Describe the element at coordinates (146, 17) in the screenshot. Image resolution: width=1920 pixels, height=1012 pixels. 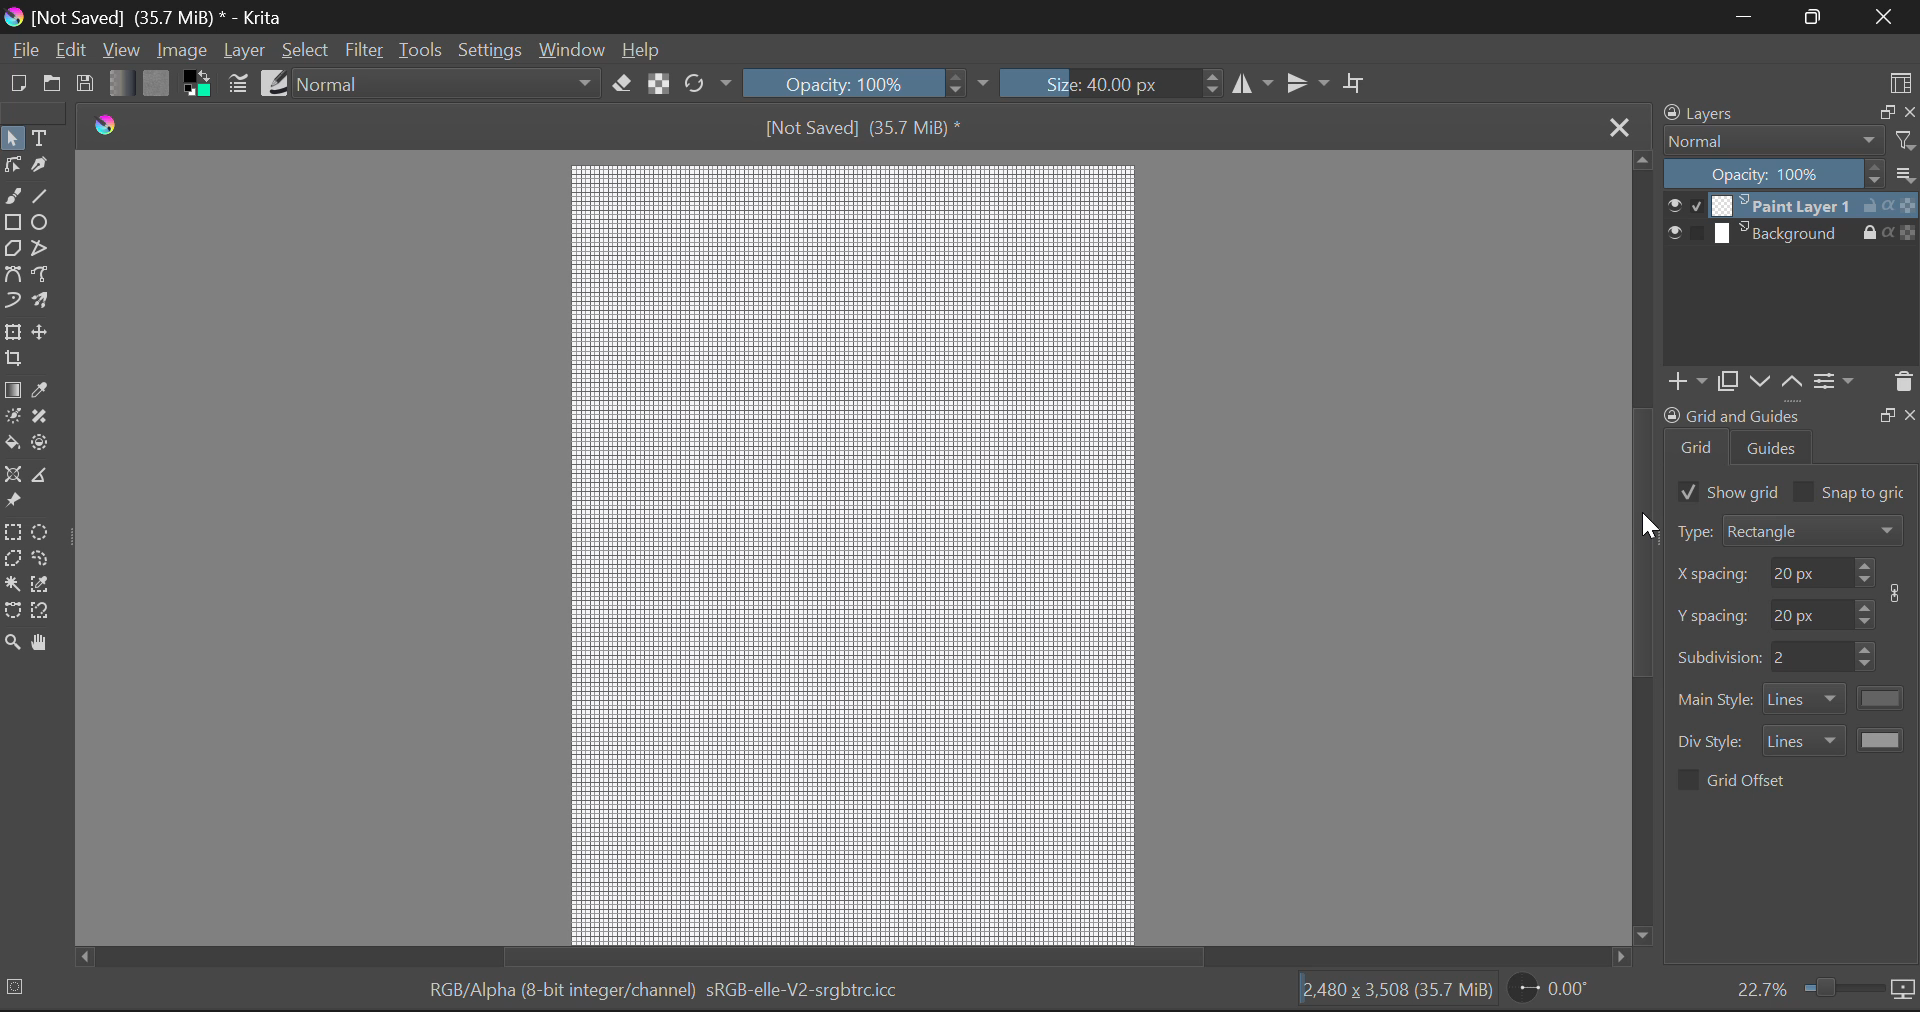
I see `[Not Saved] (35.7 MiB) * - Krita` at that location.